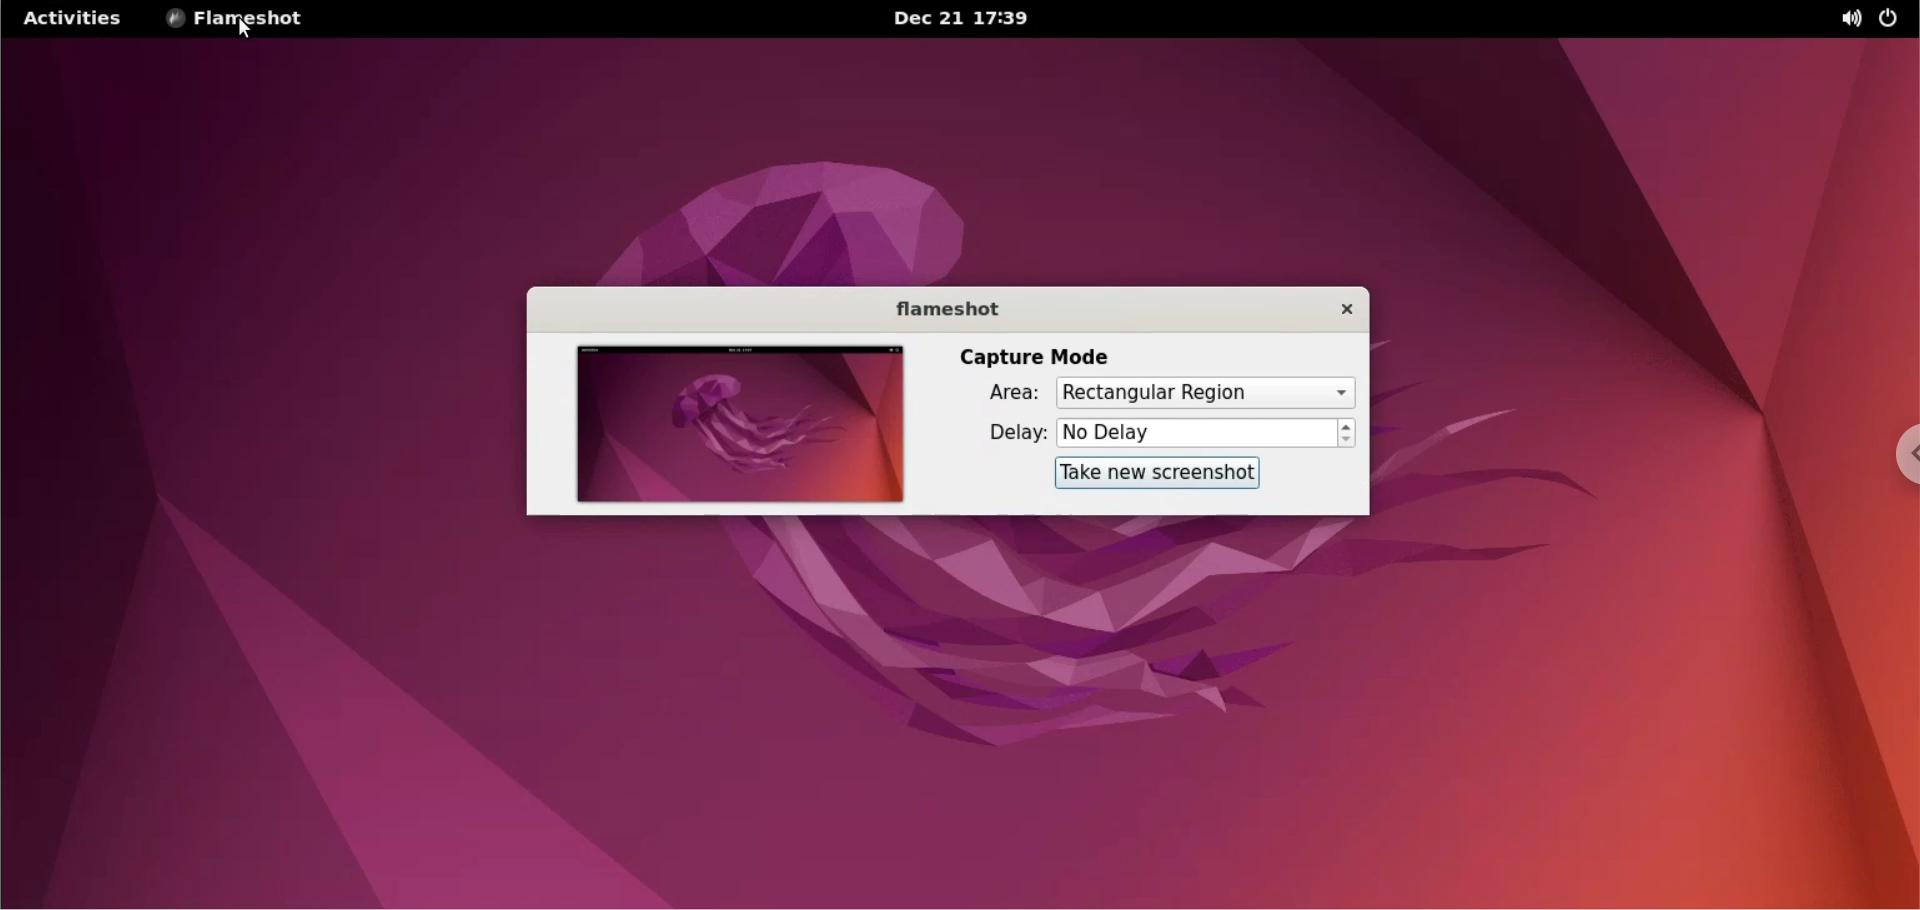  Describe the element at coordinates (735, 424) in the screenshot. I see `screenshot preview` at that location.